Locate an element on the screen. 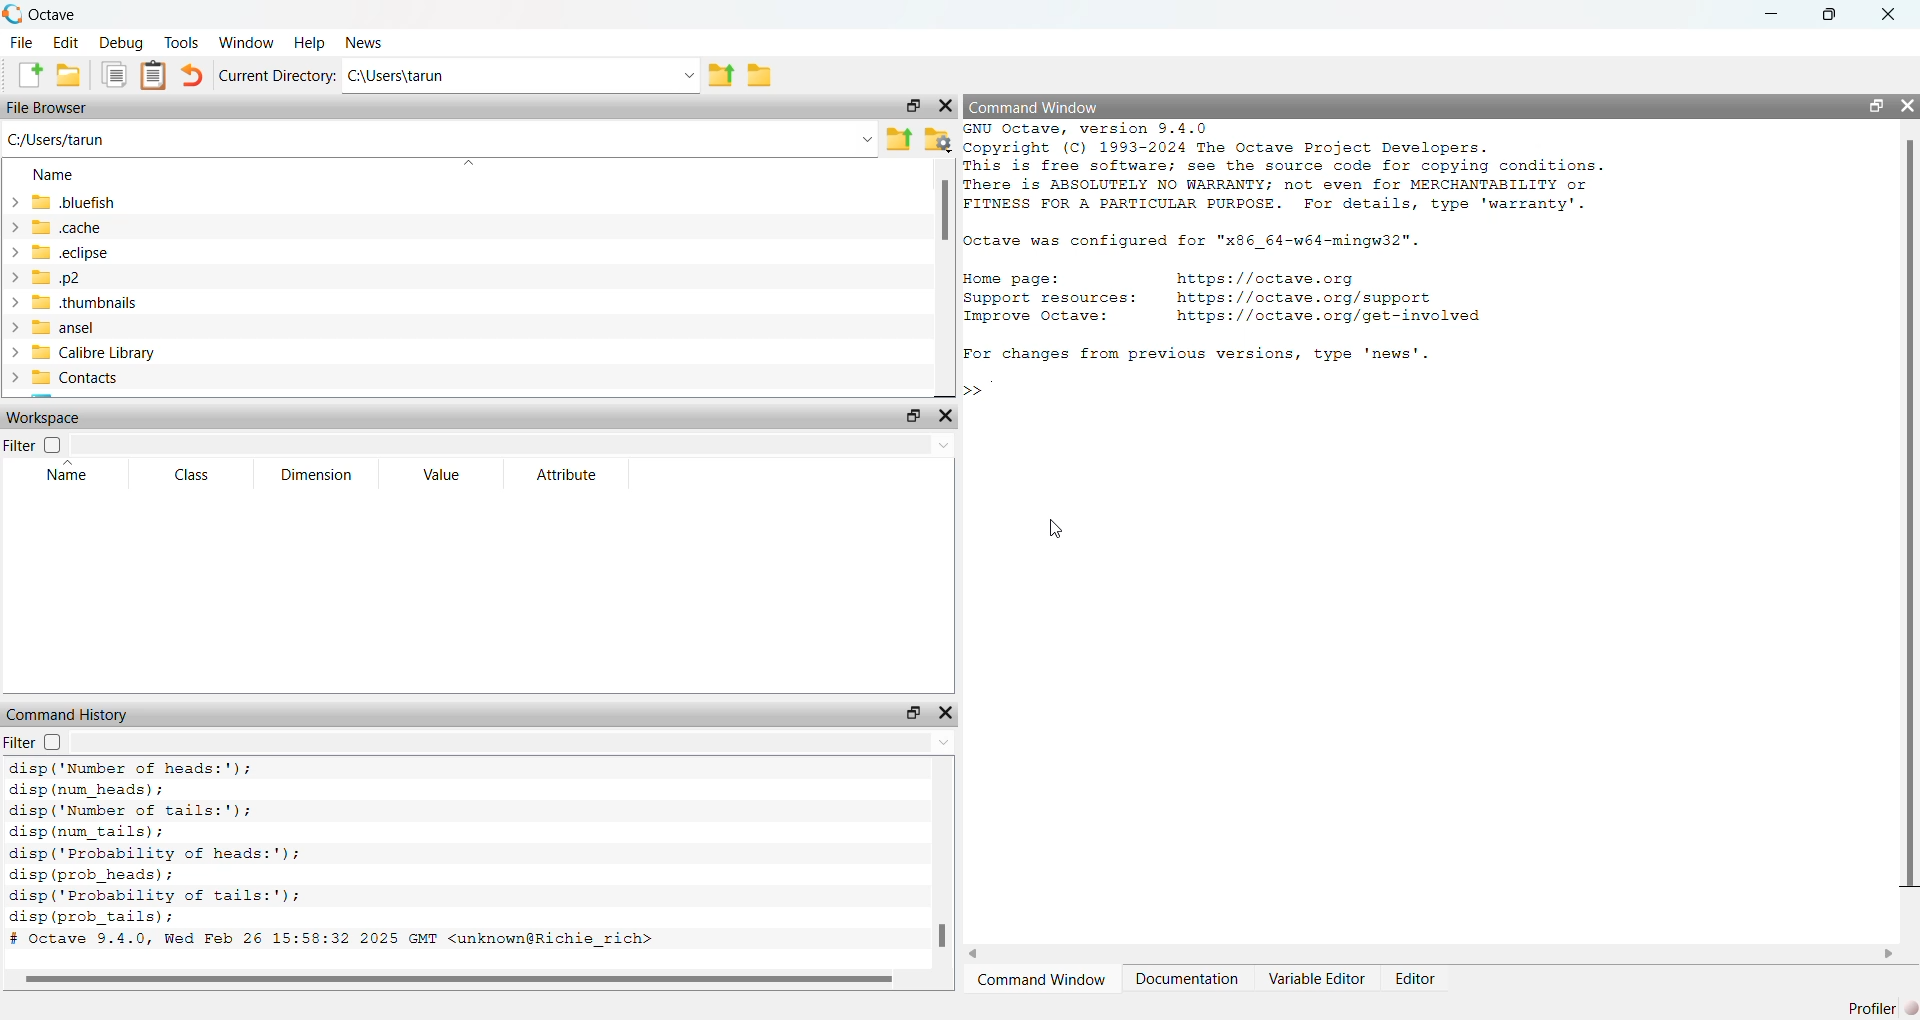 This screenshot has width=1920, height=1020. .cache is located at coordinates (67, 227).